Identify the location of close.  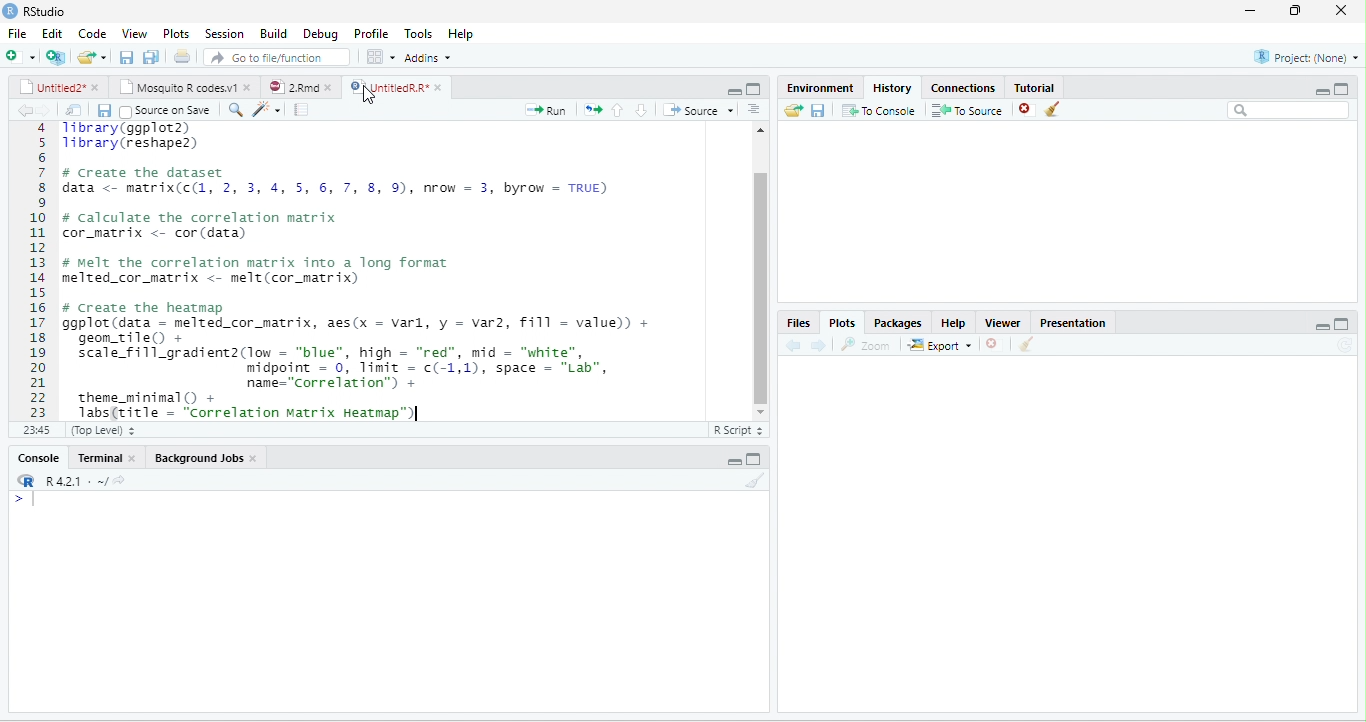
(1345, 11).